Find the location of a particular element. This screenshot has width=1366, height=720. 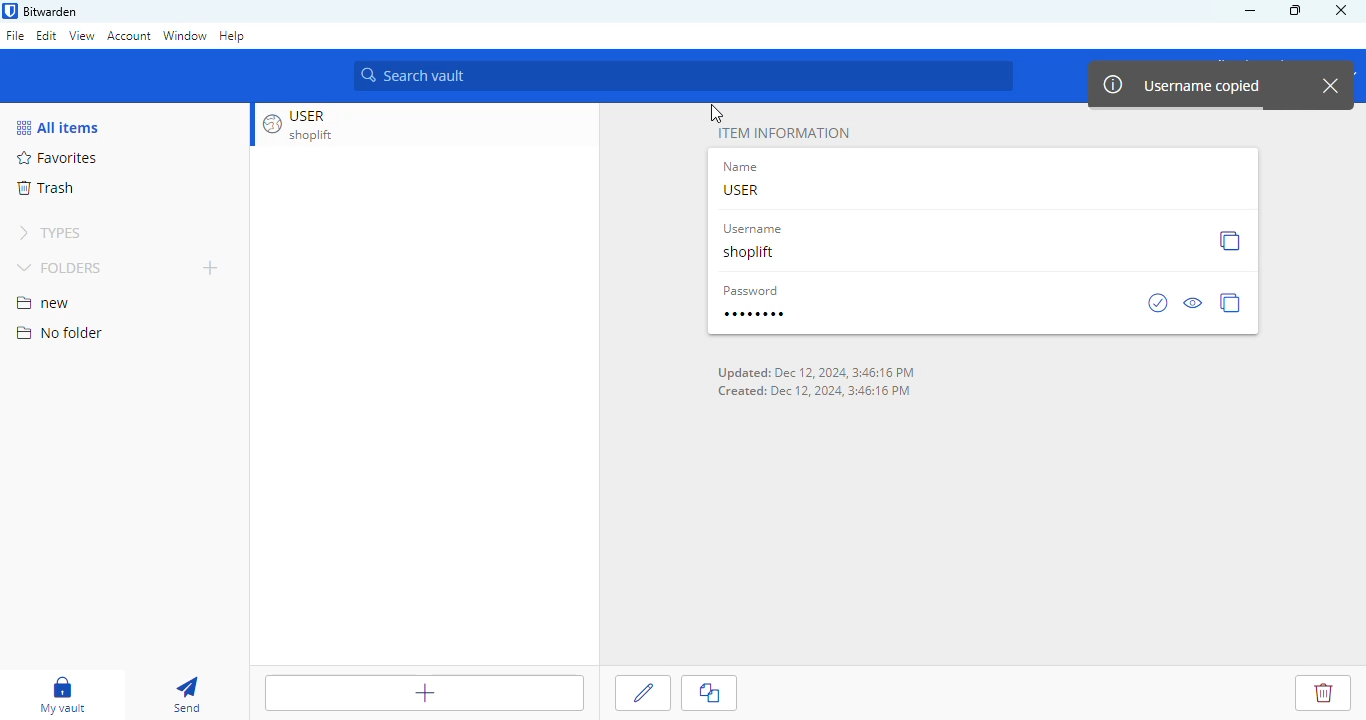

shoplift is located at coordinates (750, 253).